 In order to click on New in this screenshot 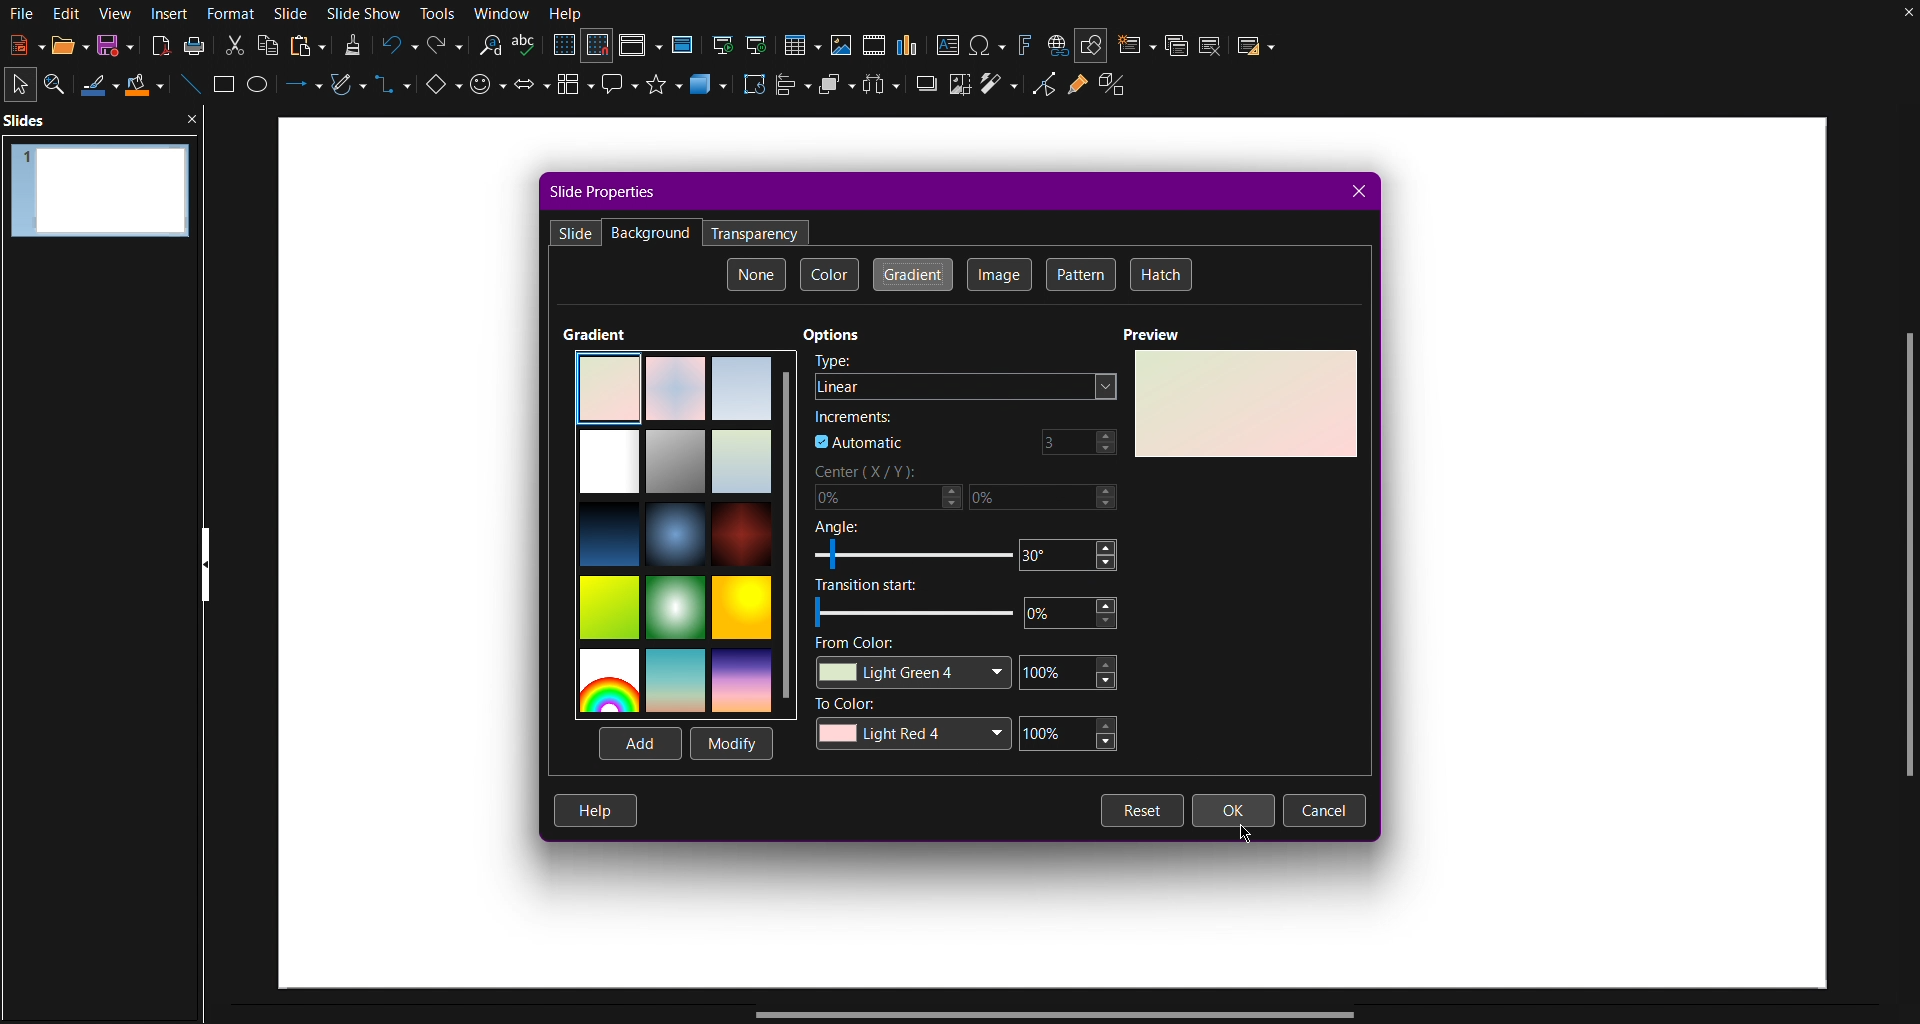, I will do `click(20, 47)`.